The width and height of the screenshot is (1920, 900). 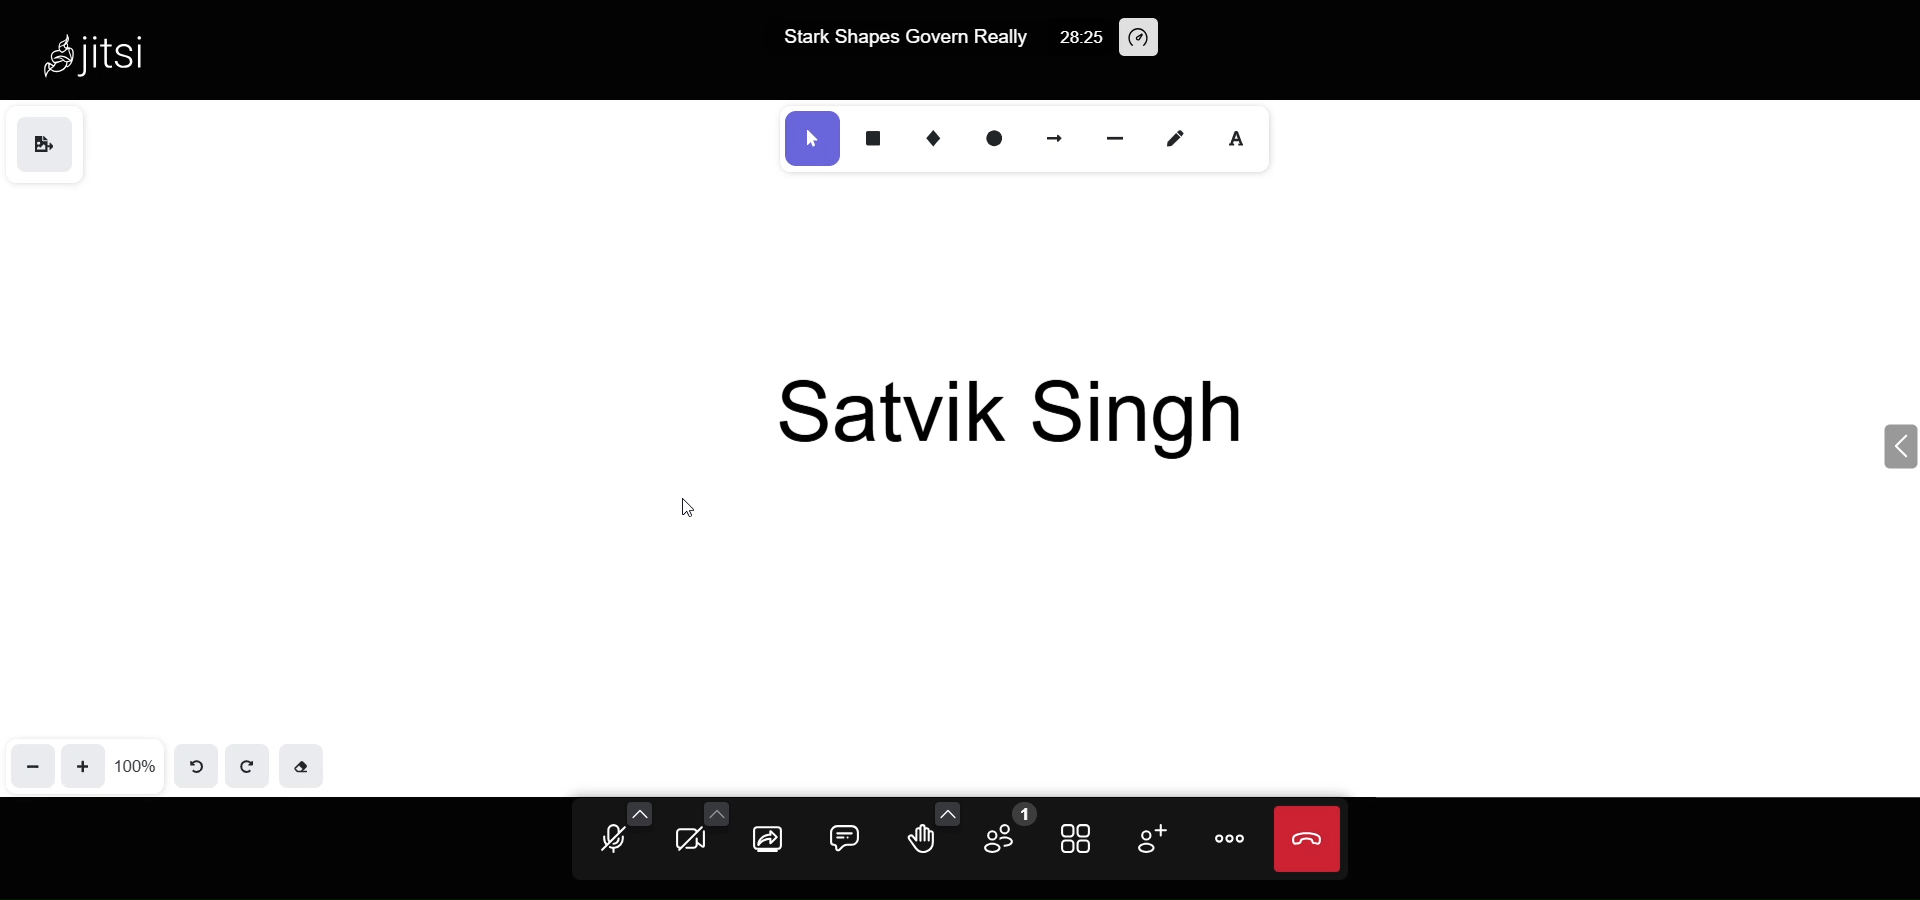 What do you see at coordinates (612, 843) in the screenshot?
I see `microphone` at bounding box center [612, 843].